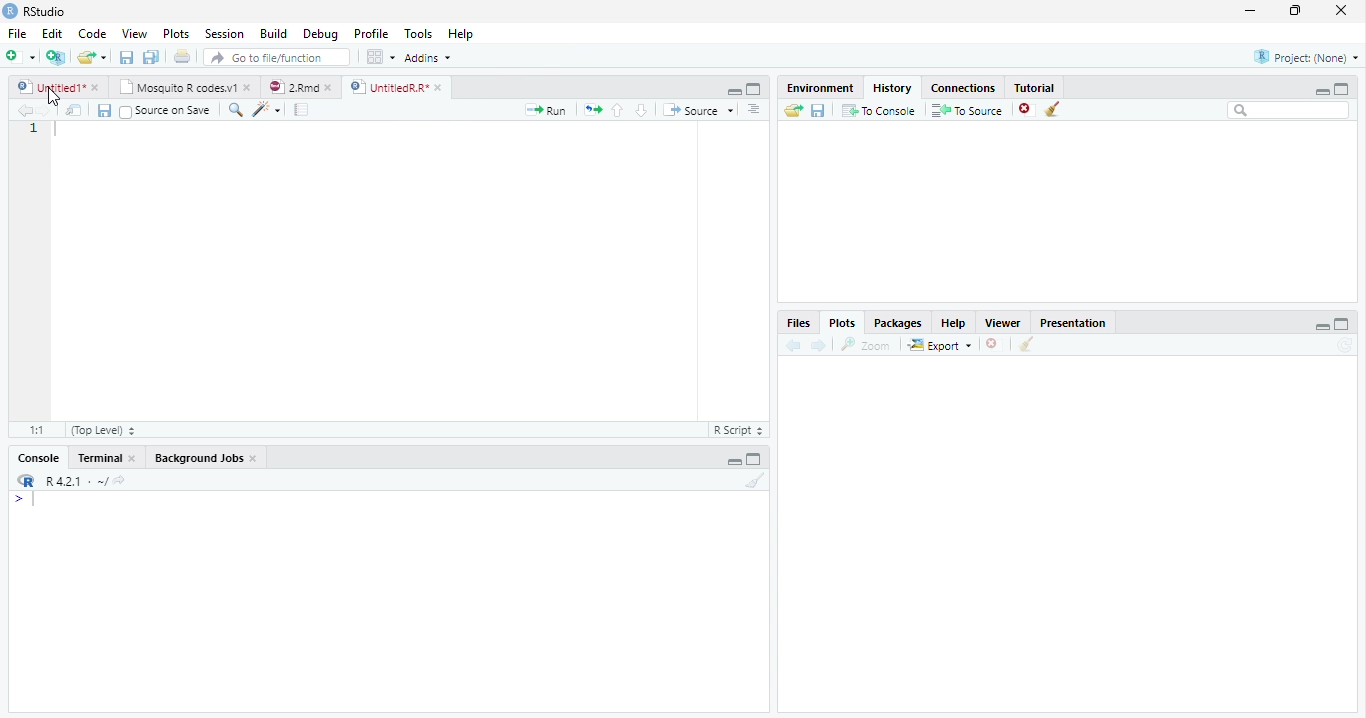  Describe the element at coordinates (263, 109) in the screenshot. I see `Code Tools` at that location.